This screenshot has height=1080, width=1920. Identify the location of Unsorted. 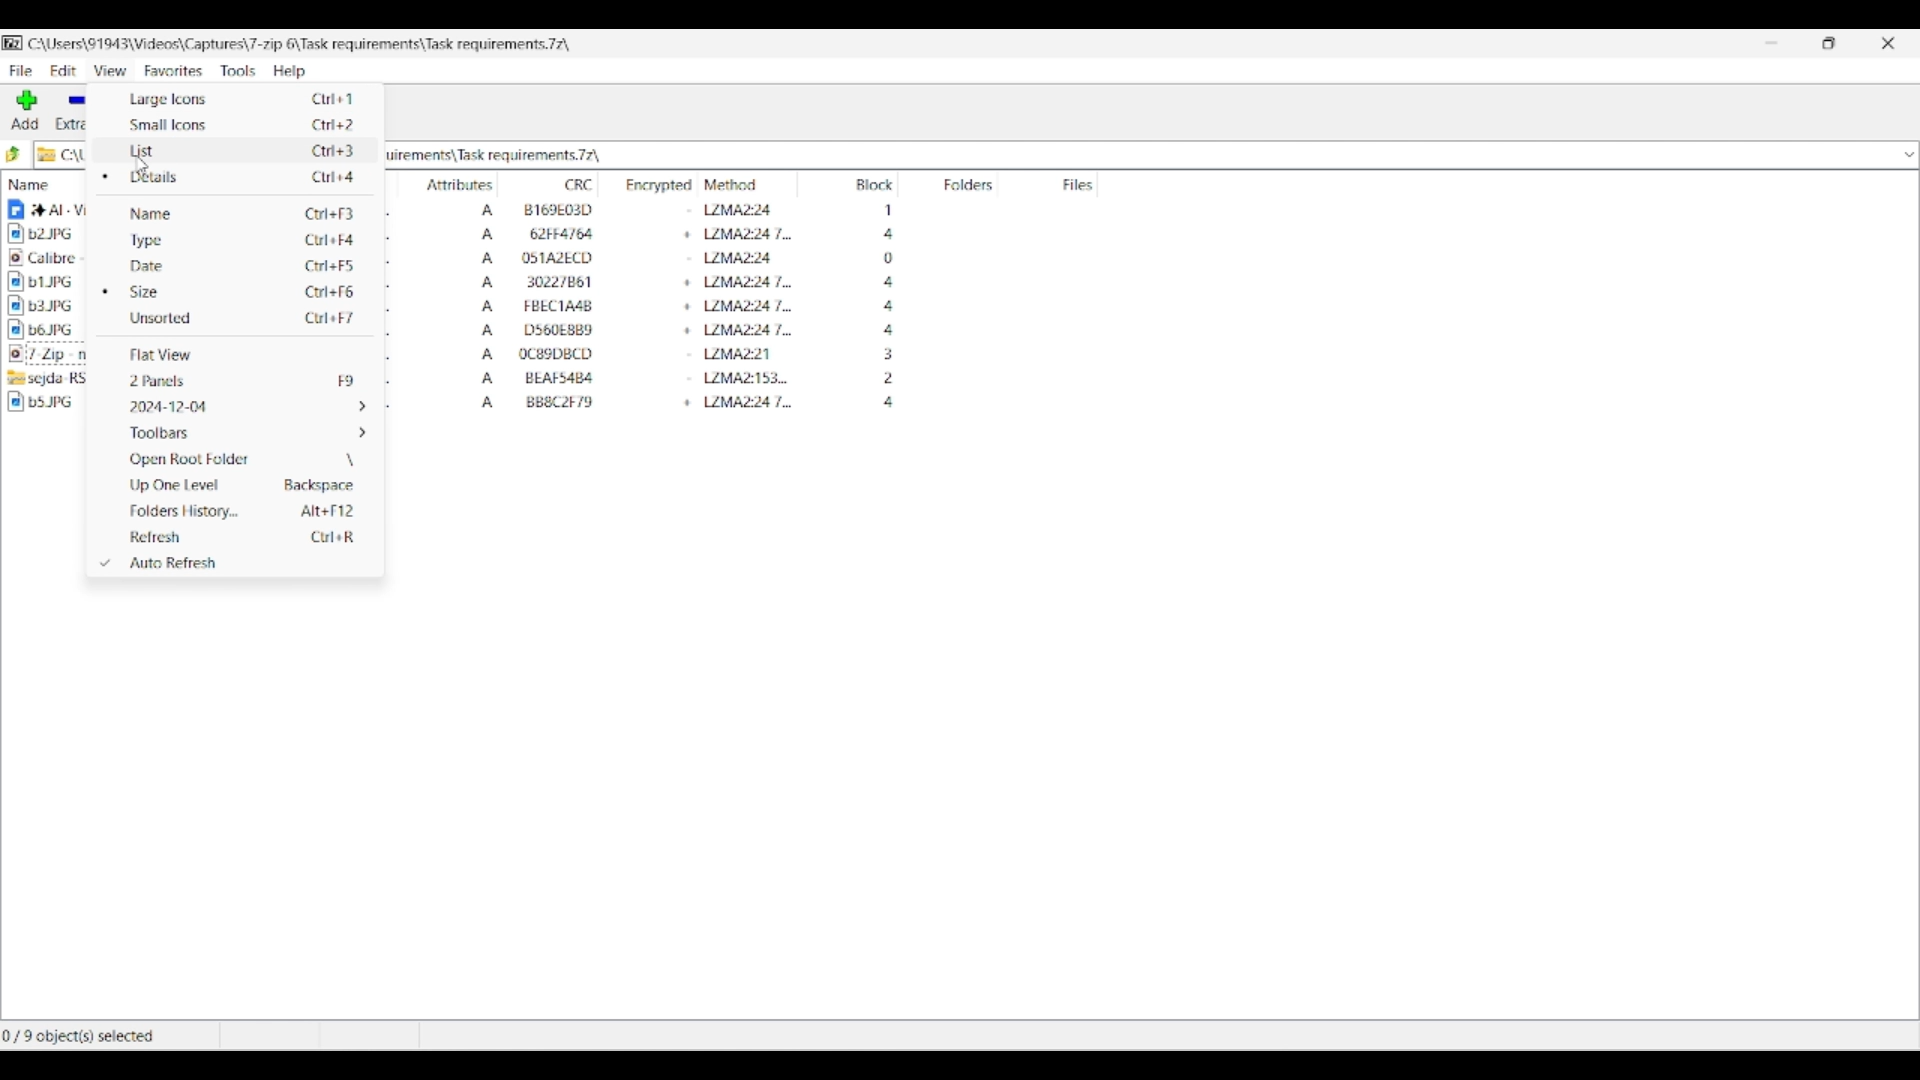
(241, 317).